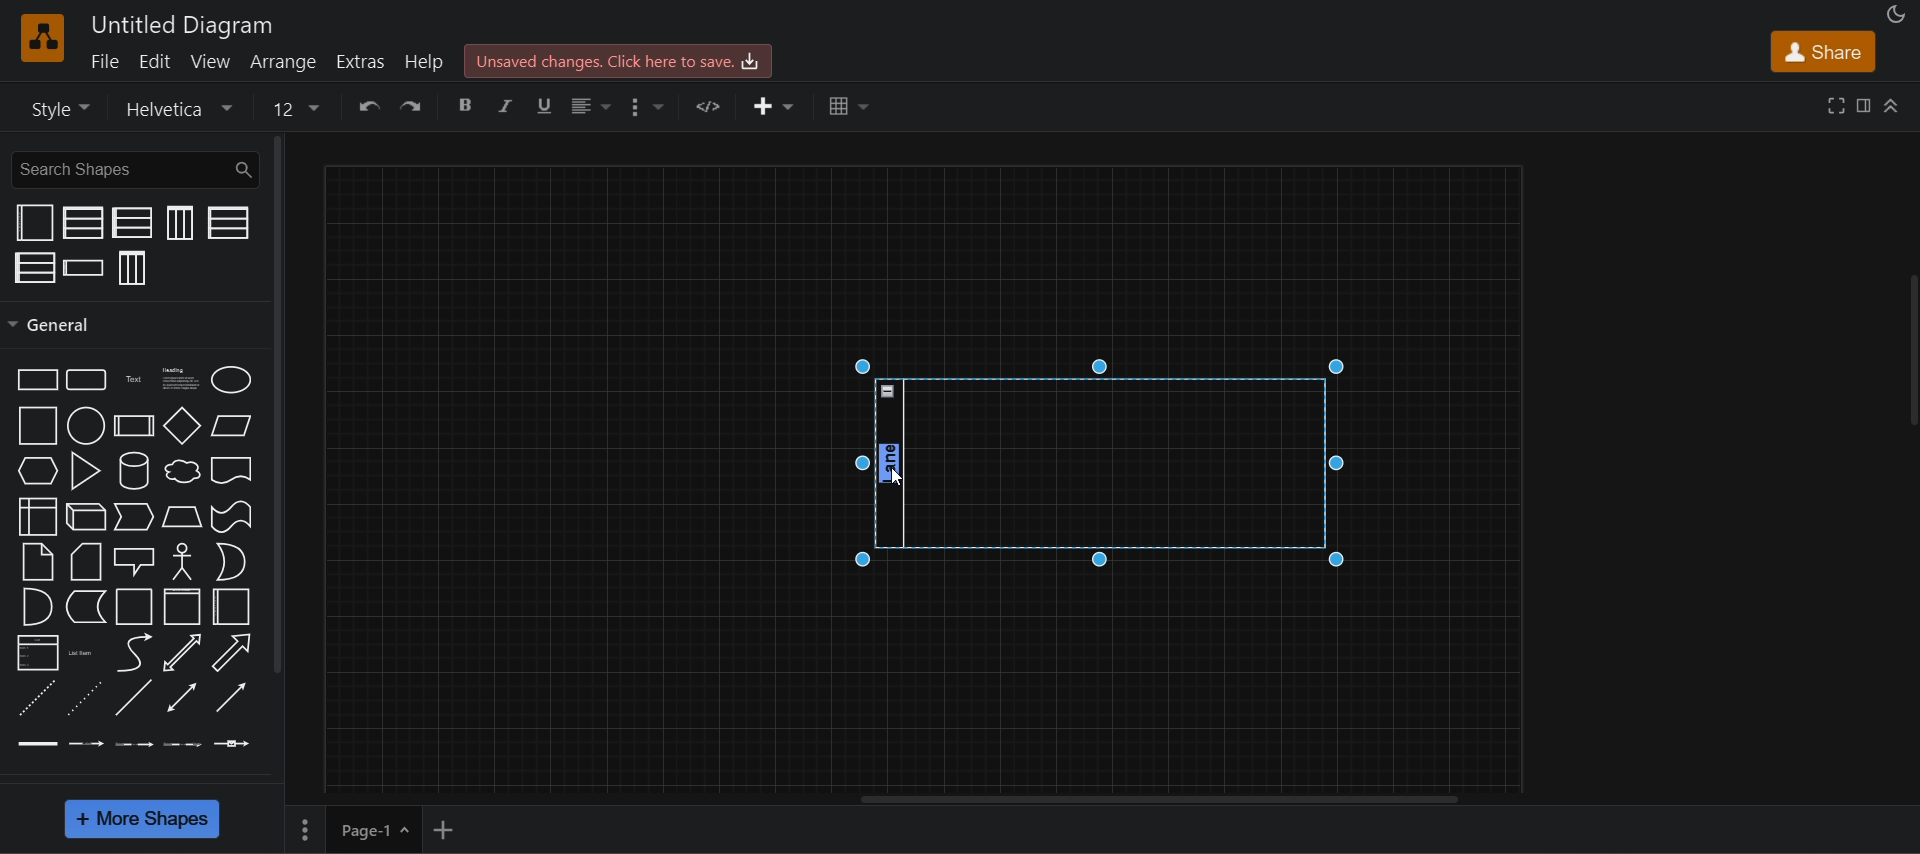 This screenshot has height=854, width=1920. What do you see at coordinates (135, 746) in the screenshot?
I see `connector with 2 labels` at bounding box center [135, 746].